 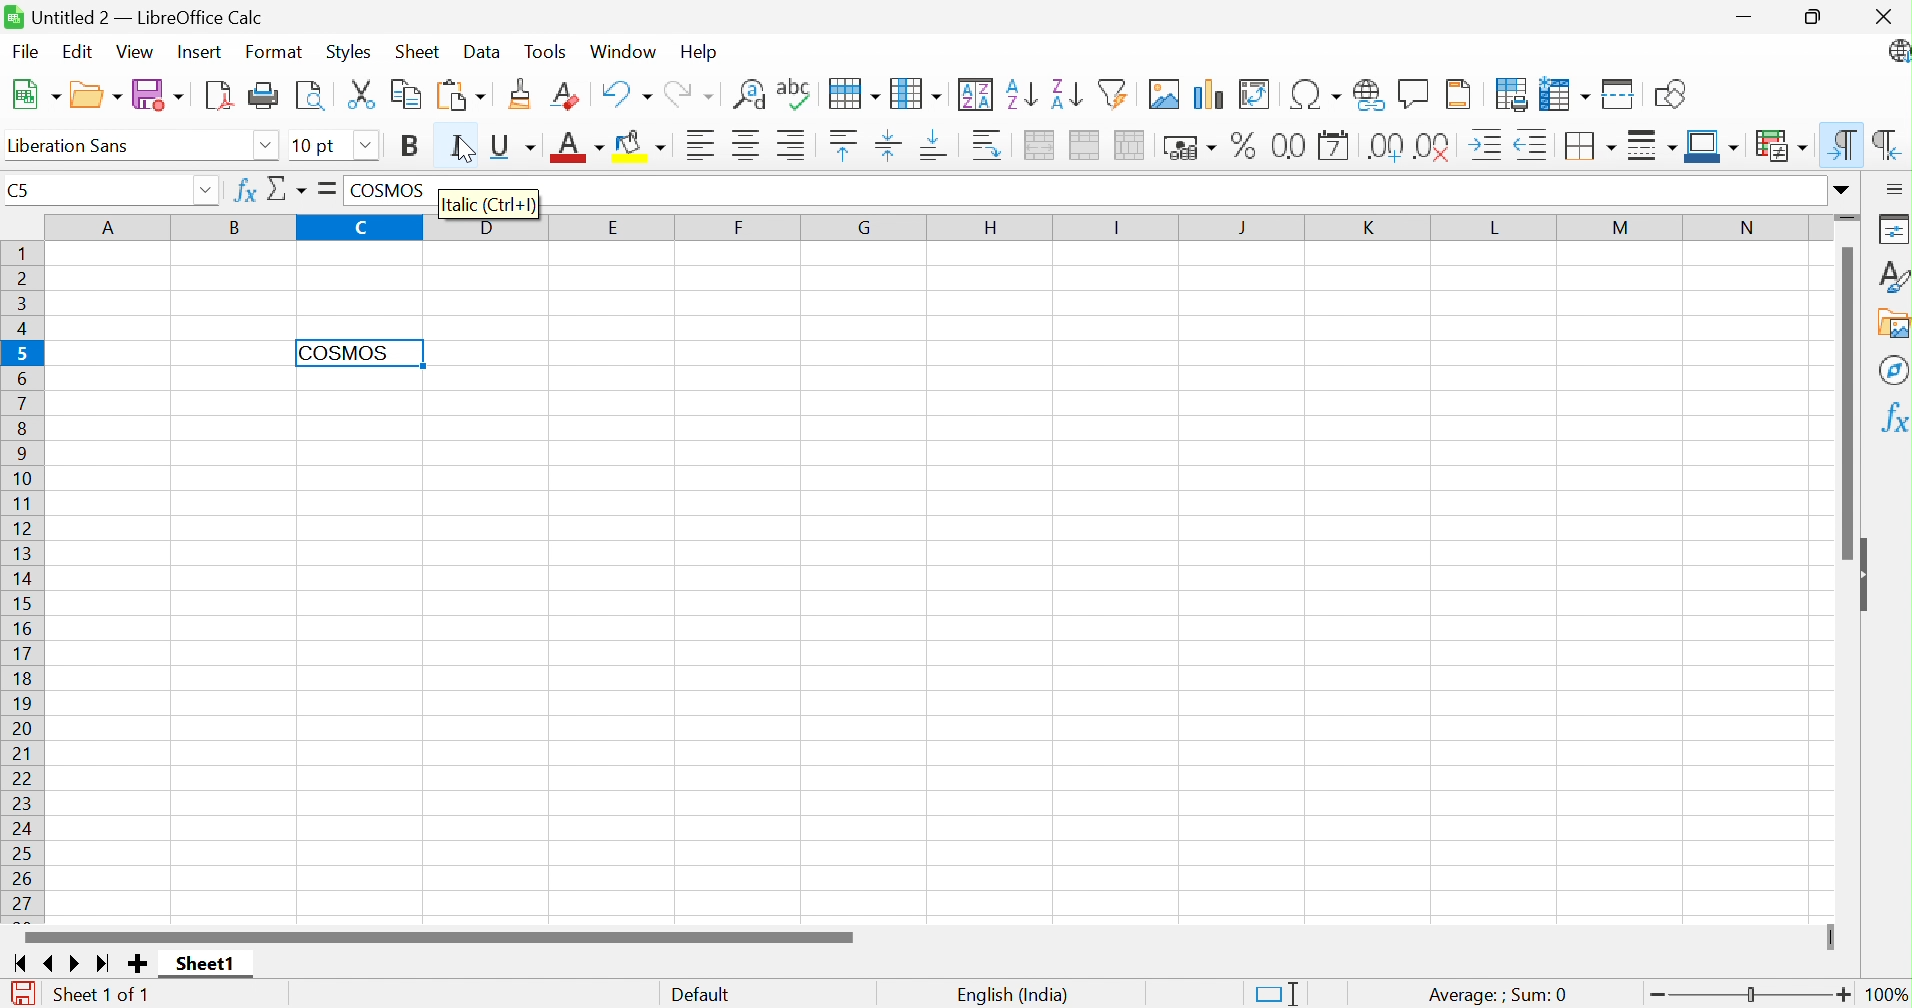 I want to click on Sort descending, so click(x=1066, y=94).